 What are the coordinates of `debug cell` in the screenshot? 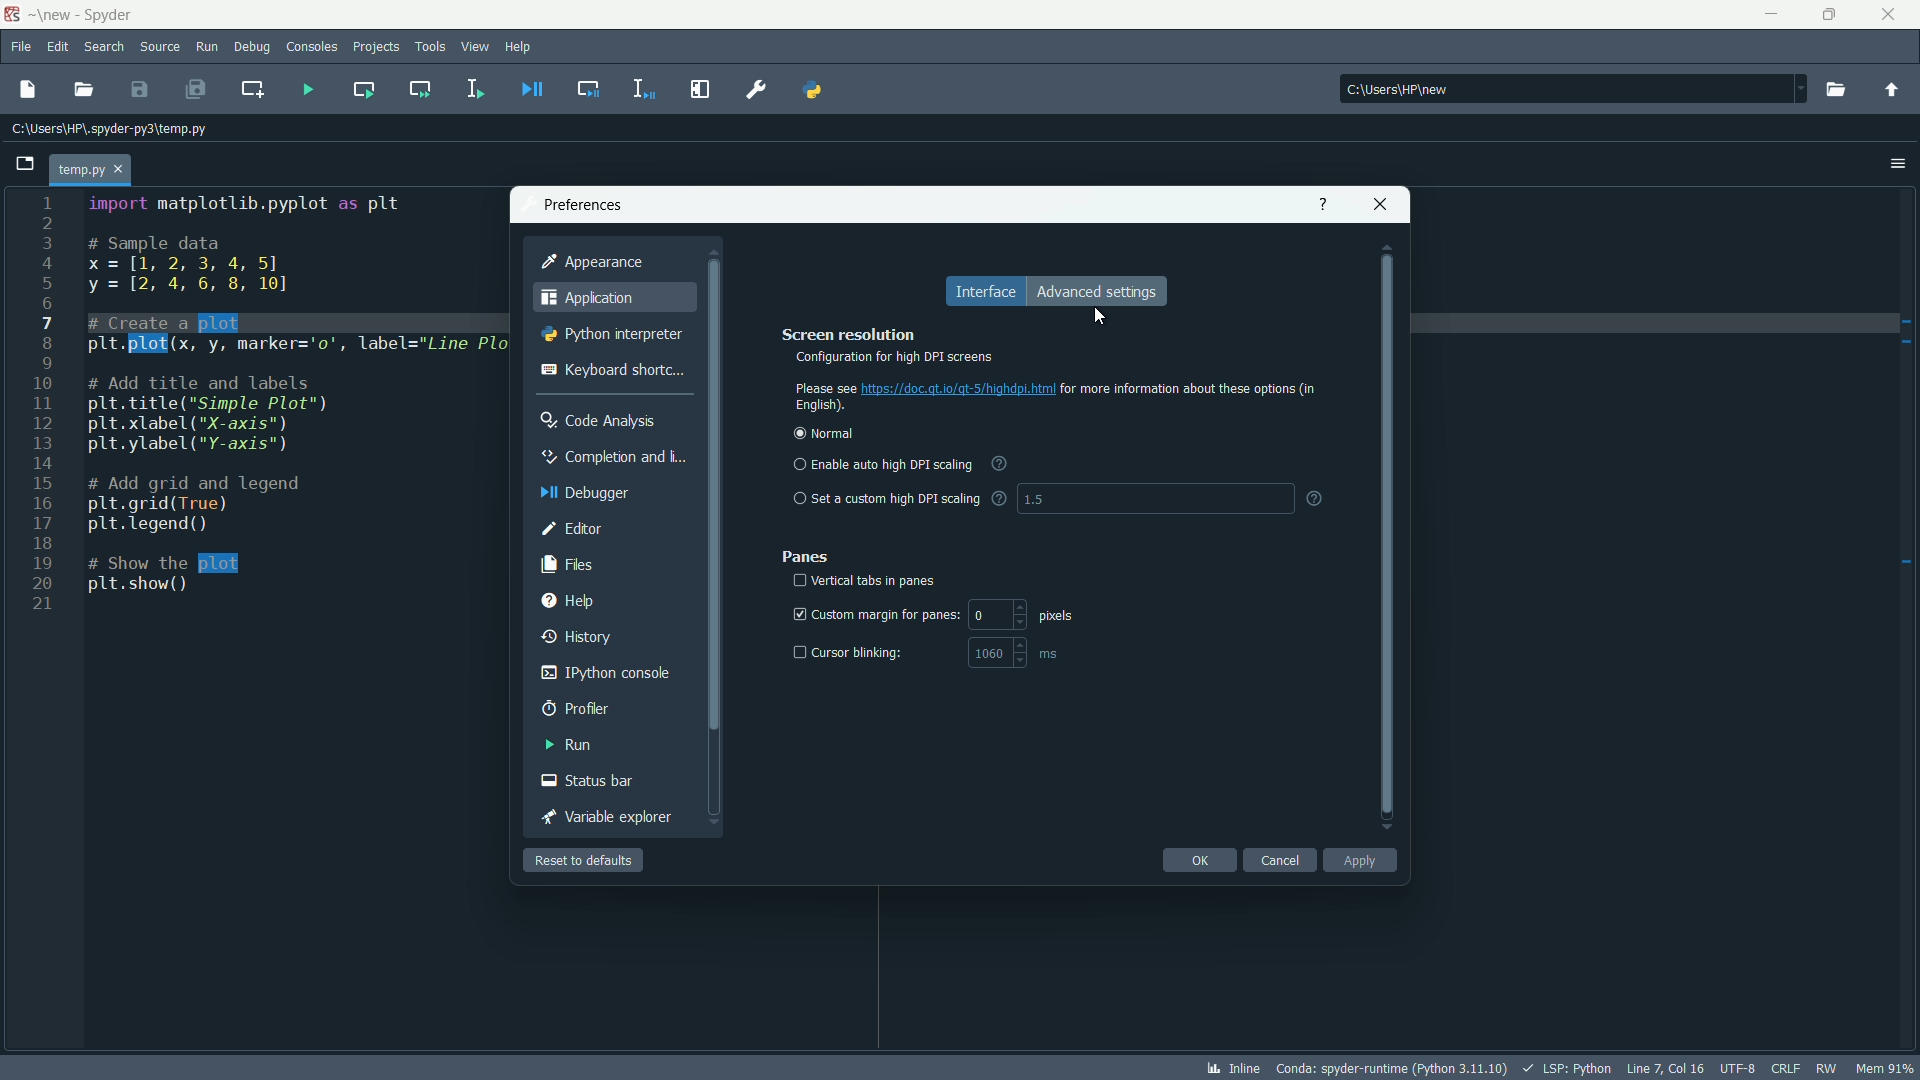 It's located at (586, 90).